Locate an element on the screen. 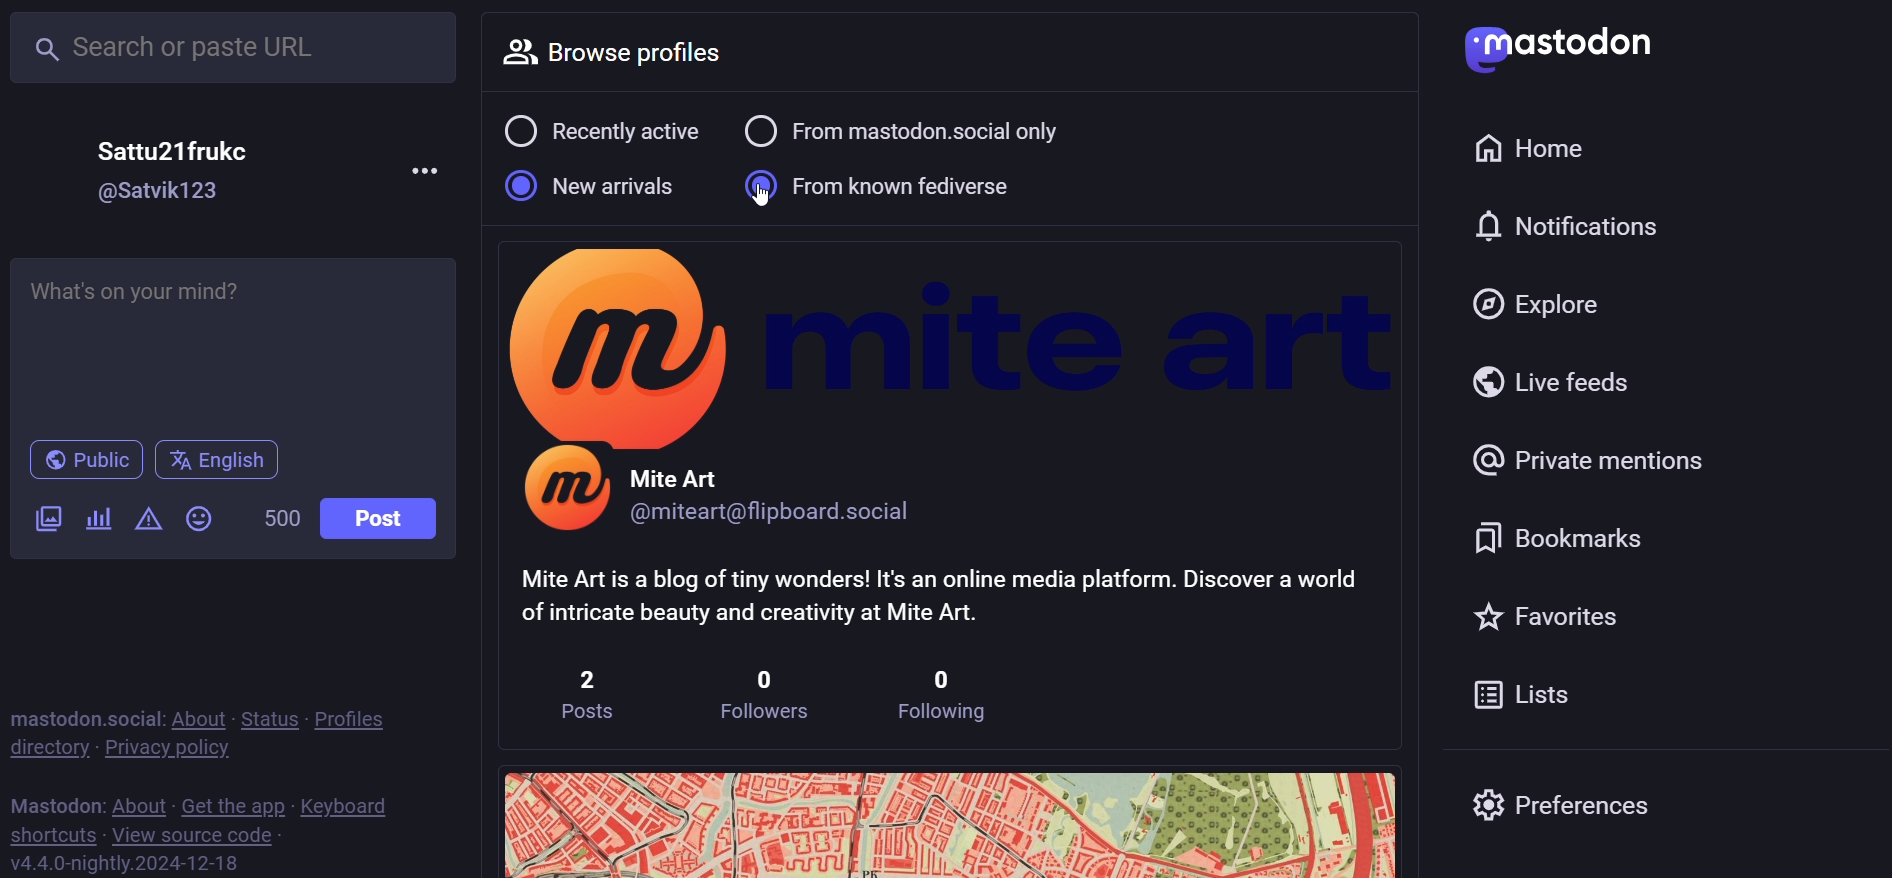 The image size is (1892, 878). mastodon is located at coordinates (1560, 48).